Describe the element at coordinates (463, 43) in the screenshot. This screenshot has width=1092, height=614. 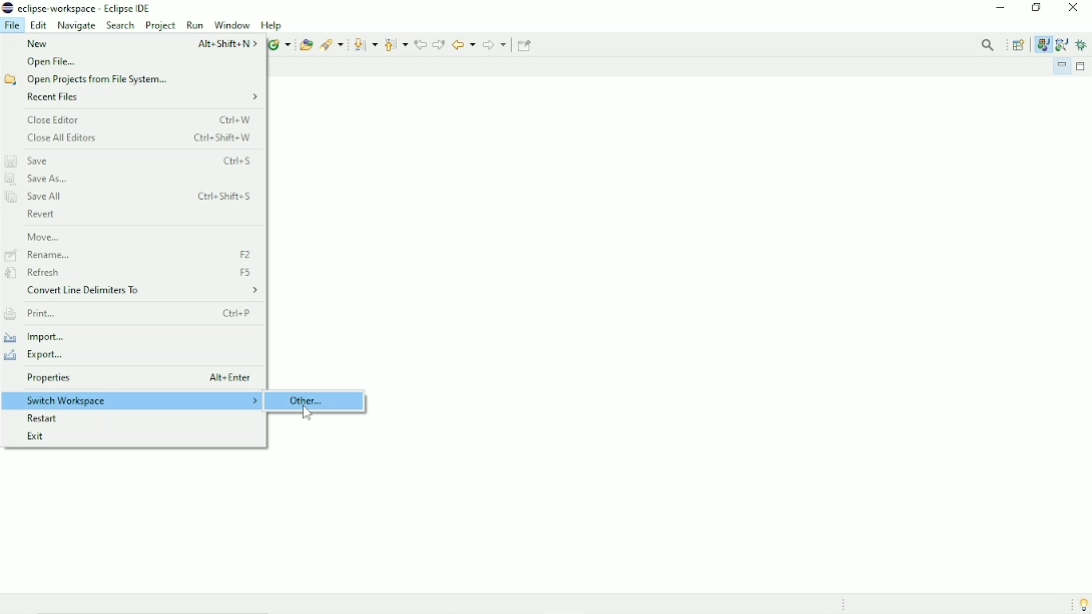
I see `Back` at that location.